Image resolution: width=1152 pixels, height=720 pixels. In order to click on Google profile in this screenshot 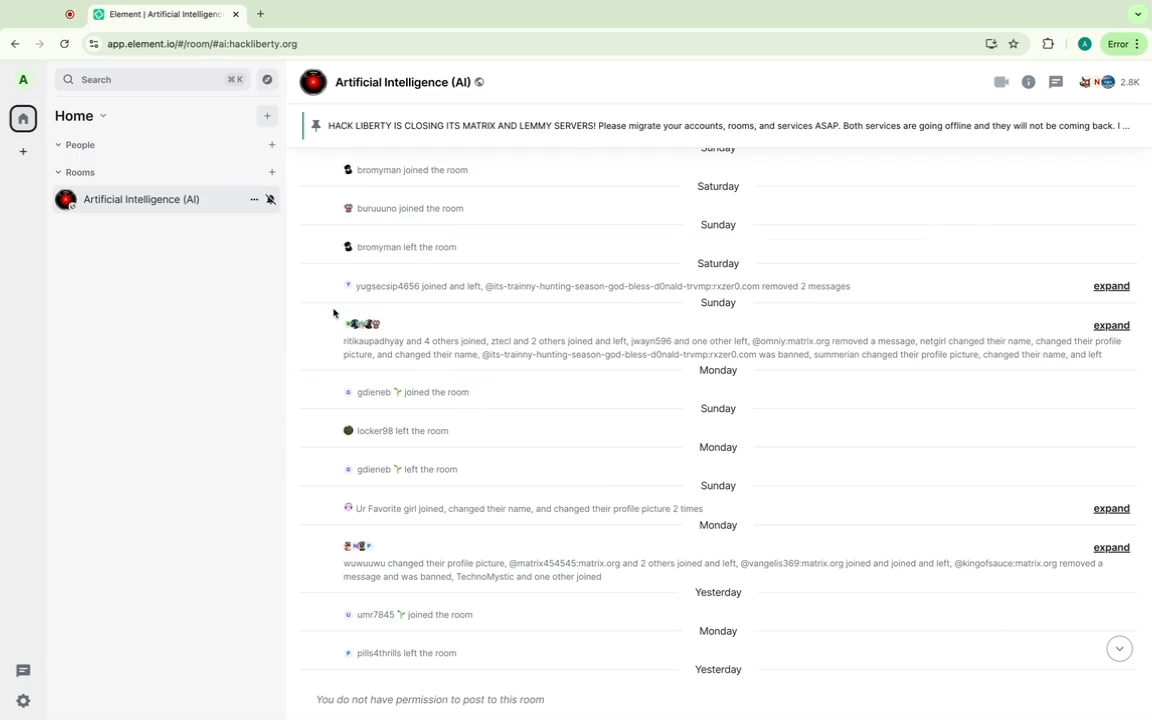, I will do `click(1082, 46)`.